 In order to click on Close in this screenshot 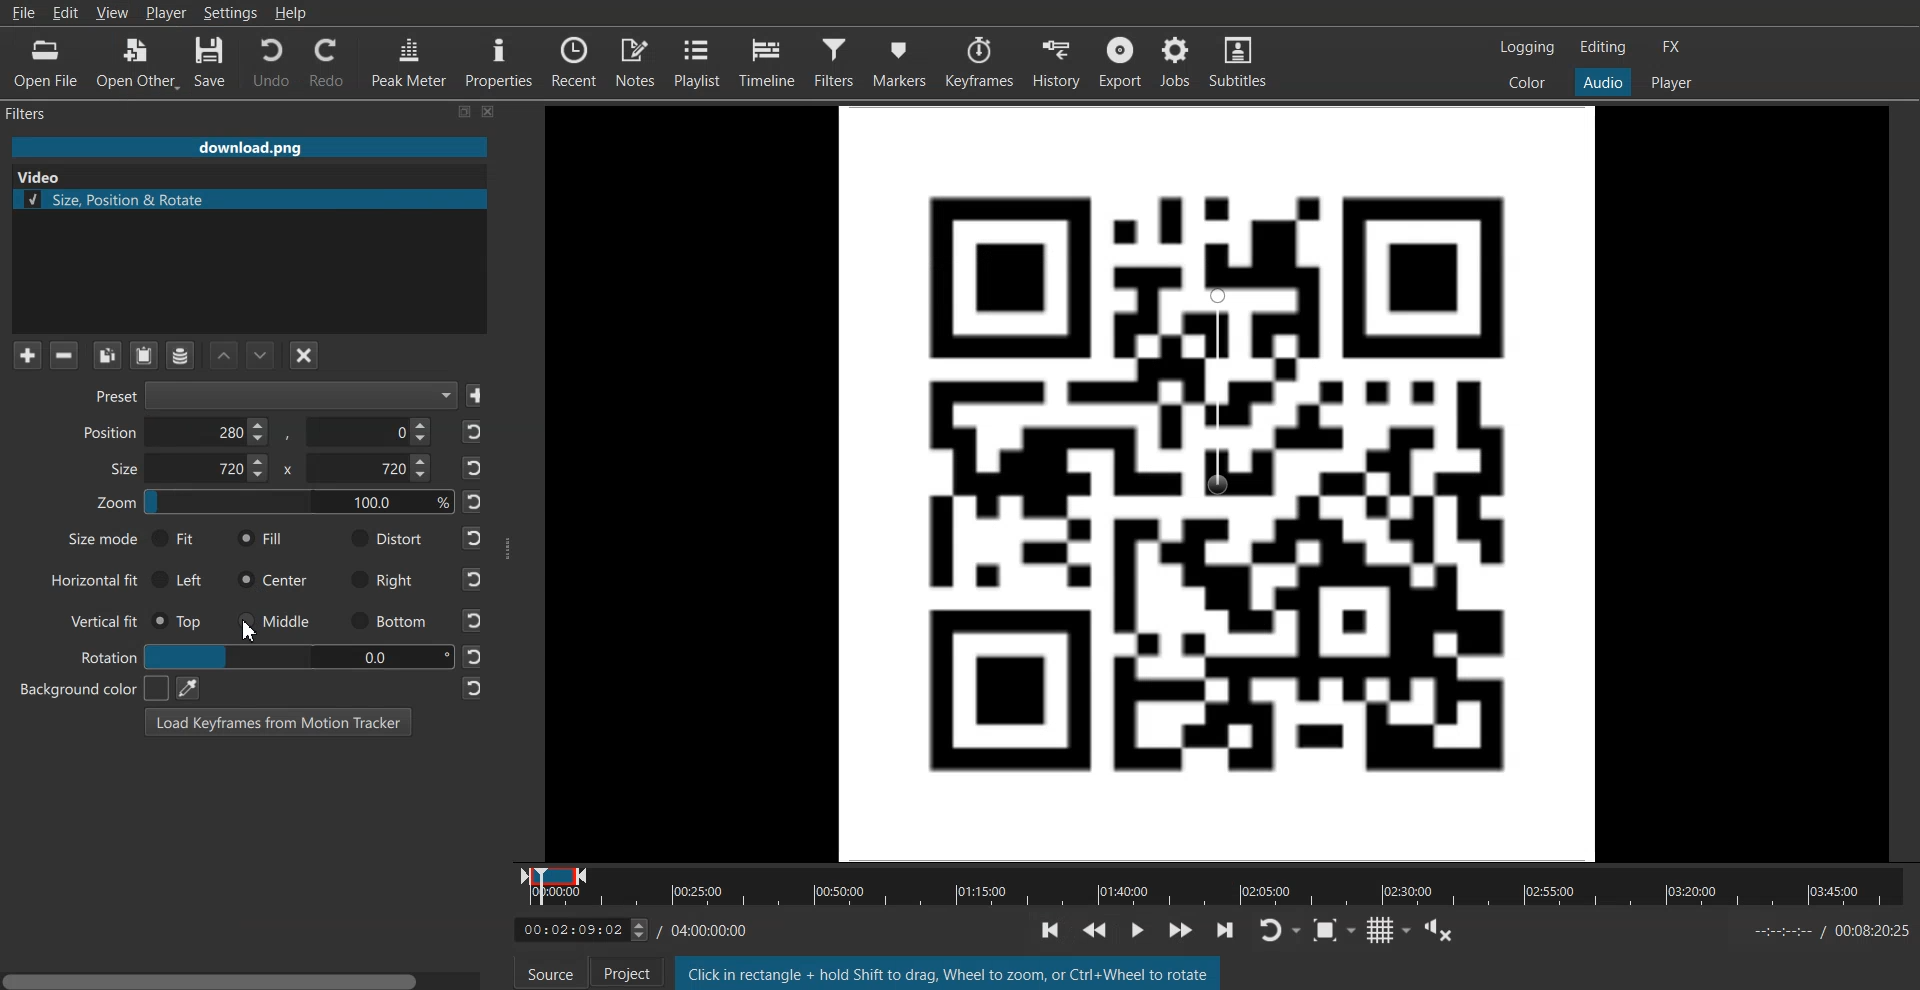, I will do `click(490, 112)`.